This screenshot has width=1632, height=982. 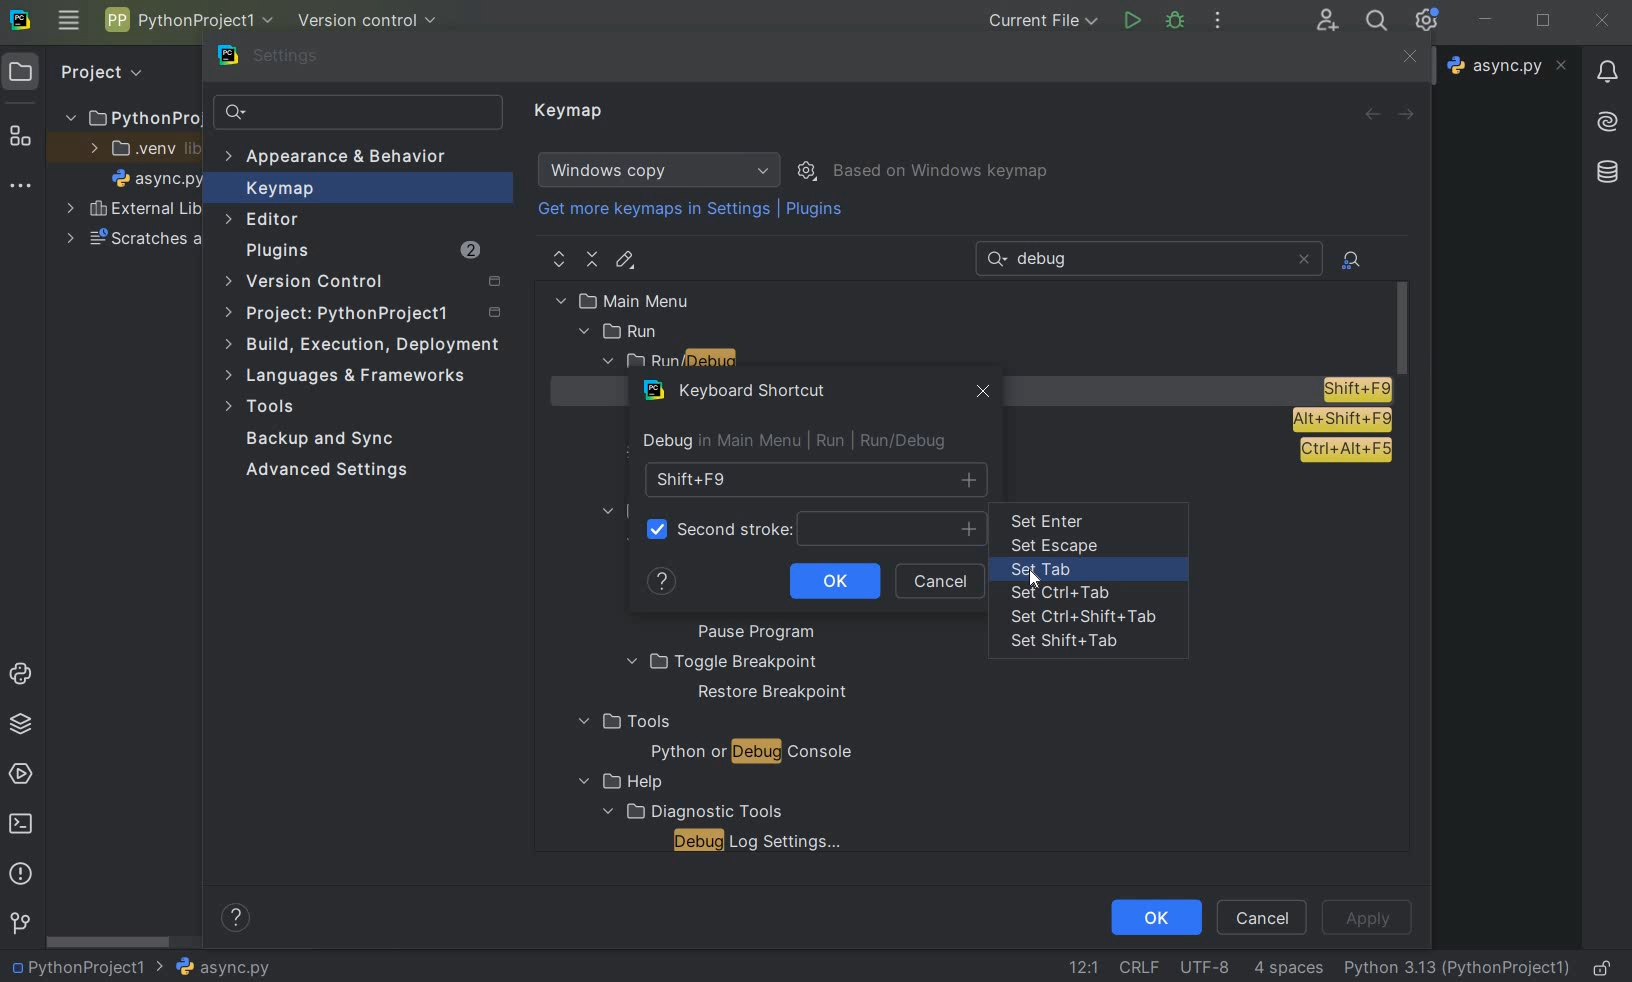 What do you see at coordinates (263, 409) in the screenshot?
I see `tools` at bounding box center [263, 409].